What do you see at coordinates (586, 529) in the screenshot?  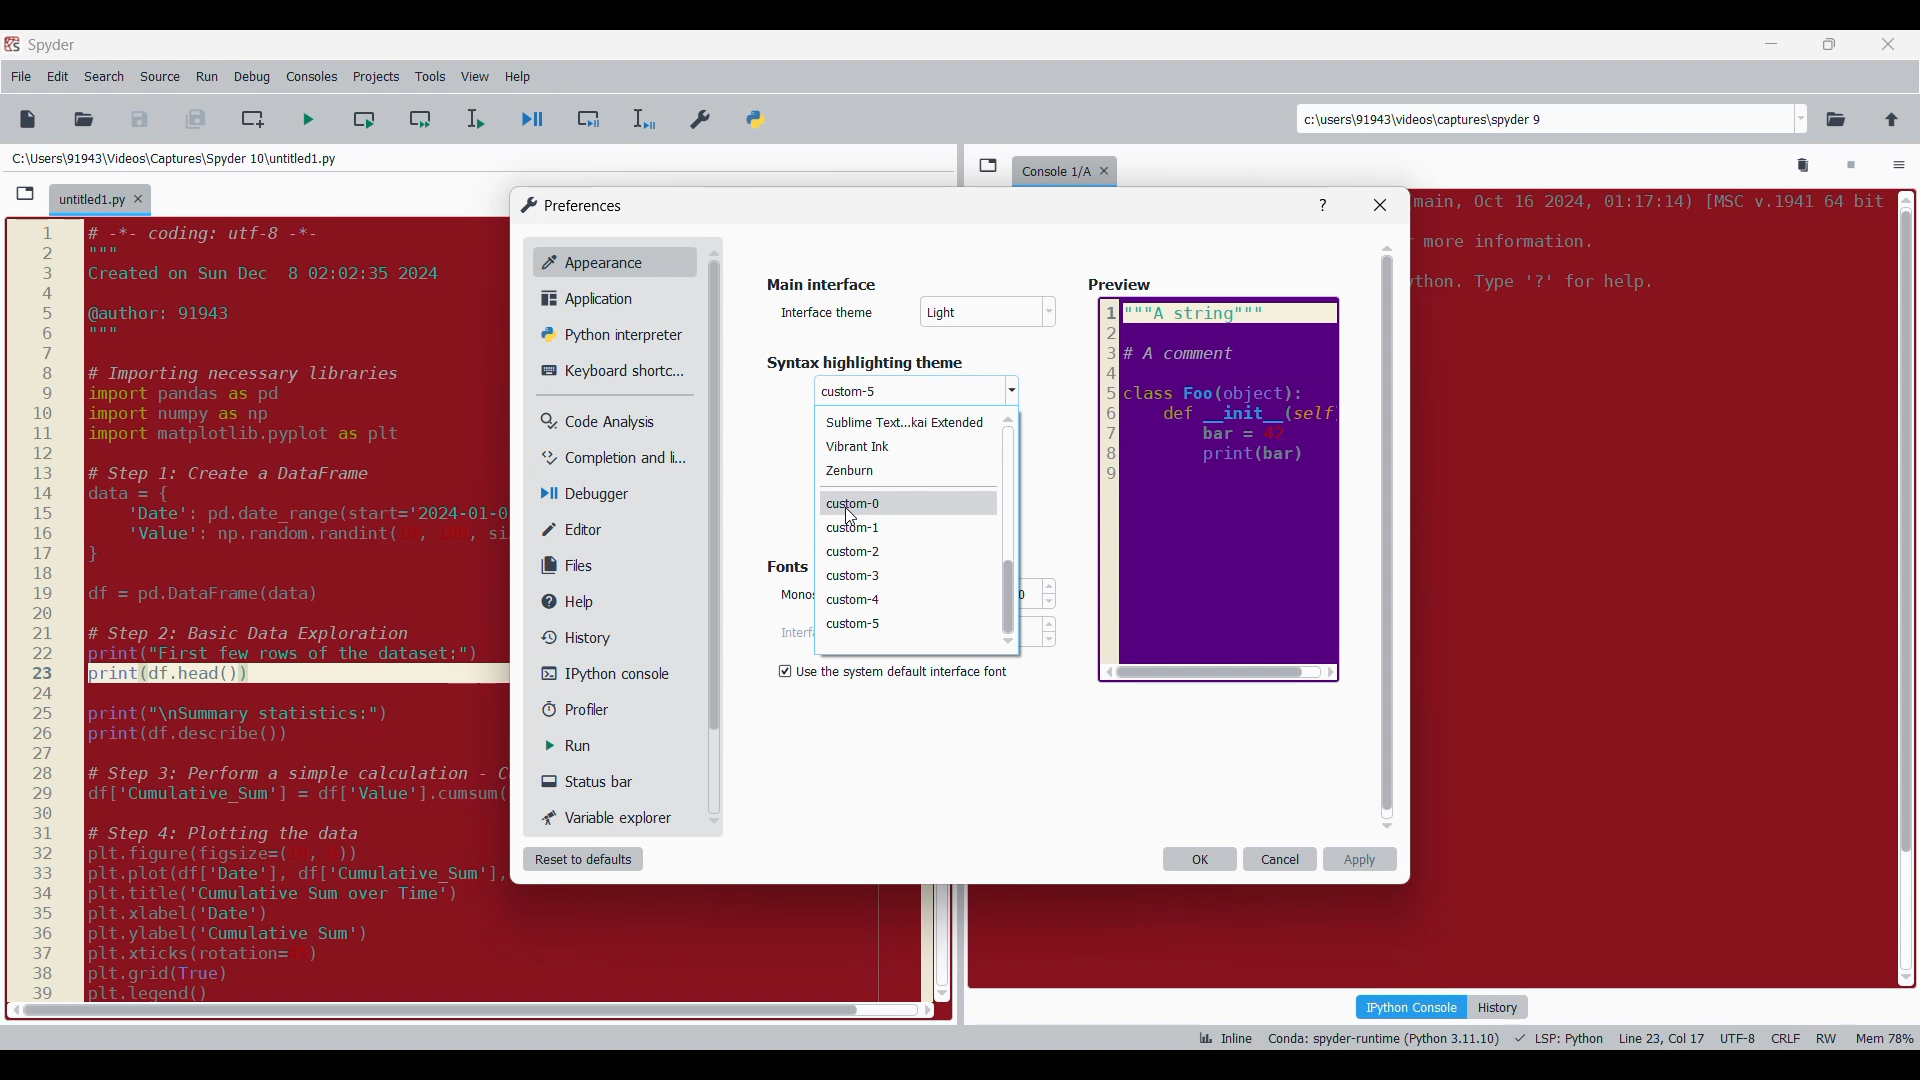 I see `Editor` at bounding box center [586, 529].